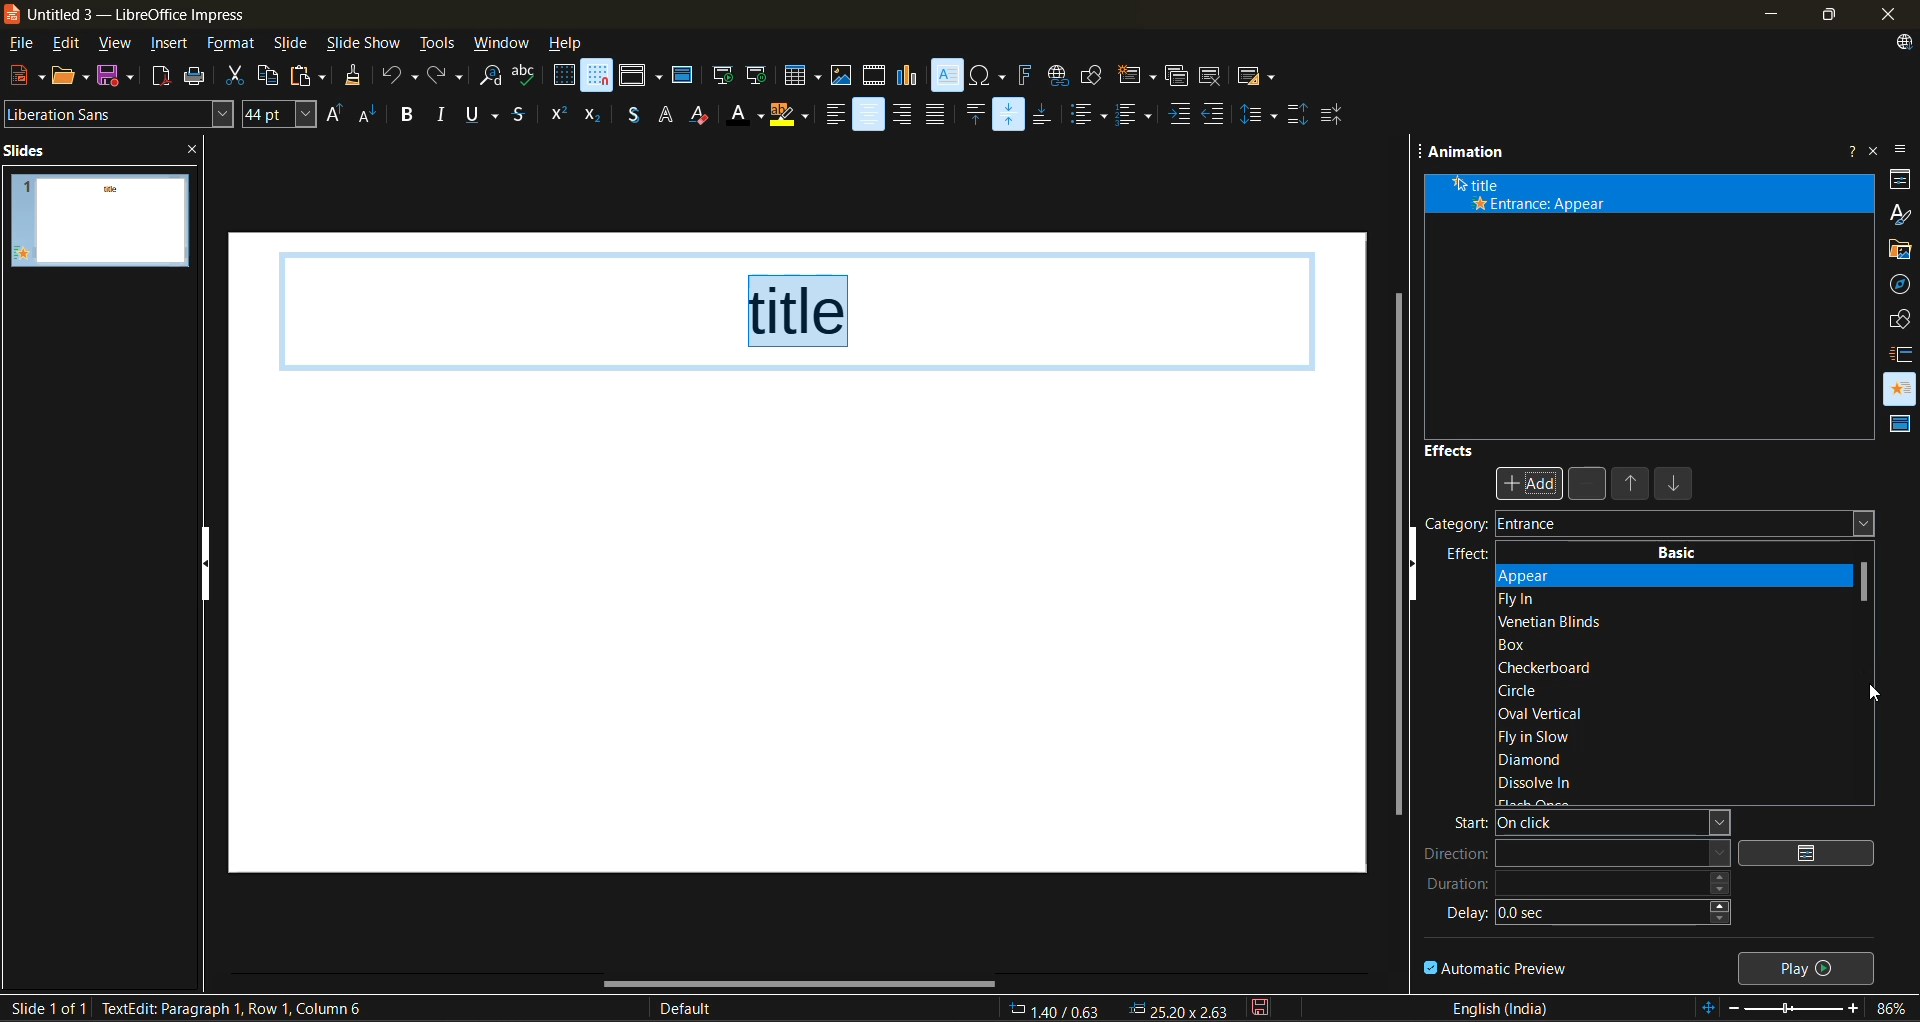 Image resolution: width=1920 pixels, height=1022 pixels. I want to click on italic, so click(445, 112).